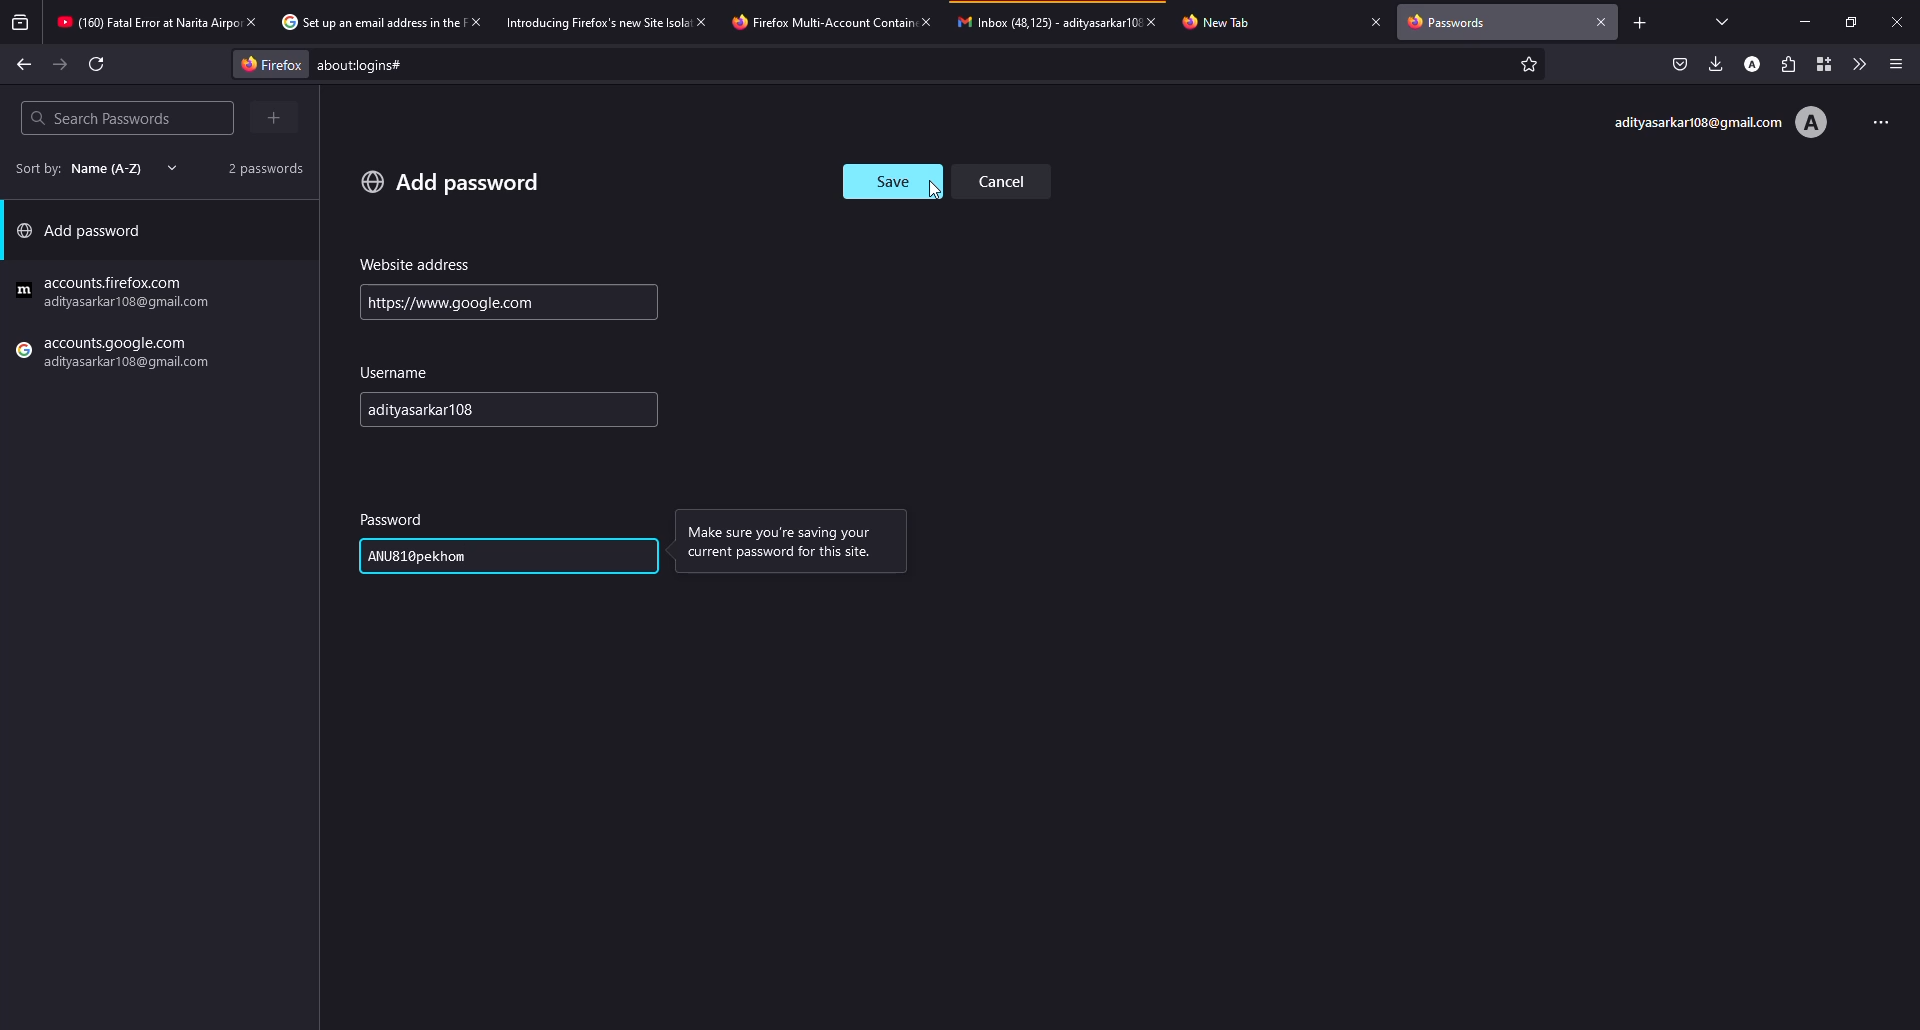  I want to click on tab, so click(367, 23).